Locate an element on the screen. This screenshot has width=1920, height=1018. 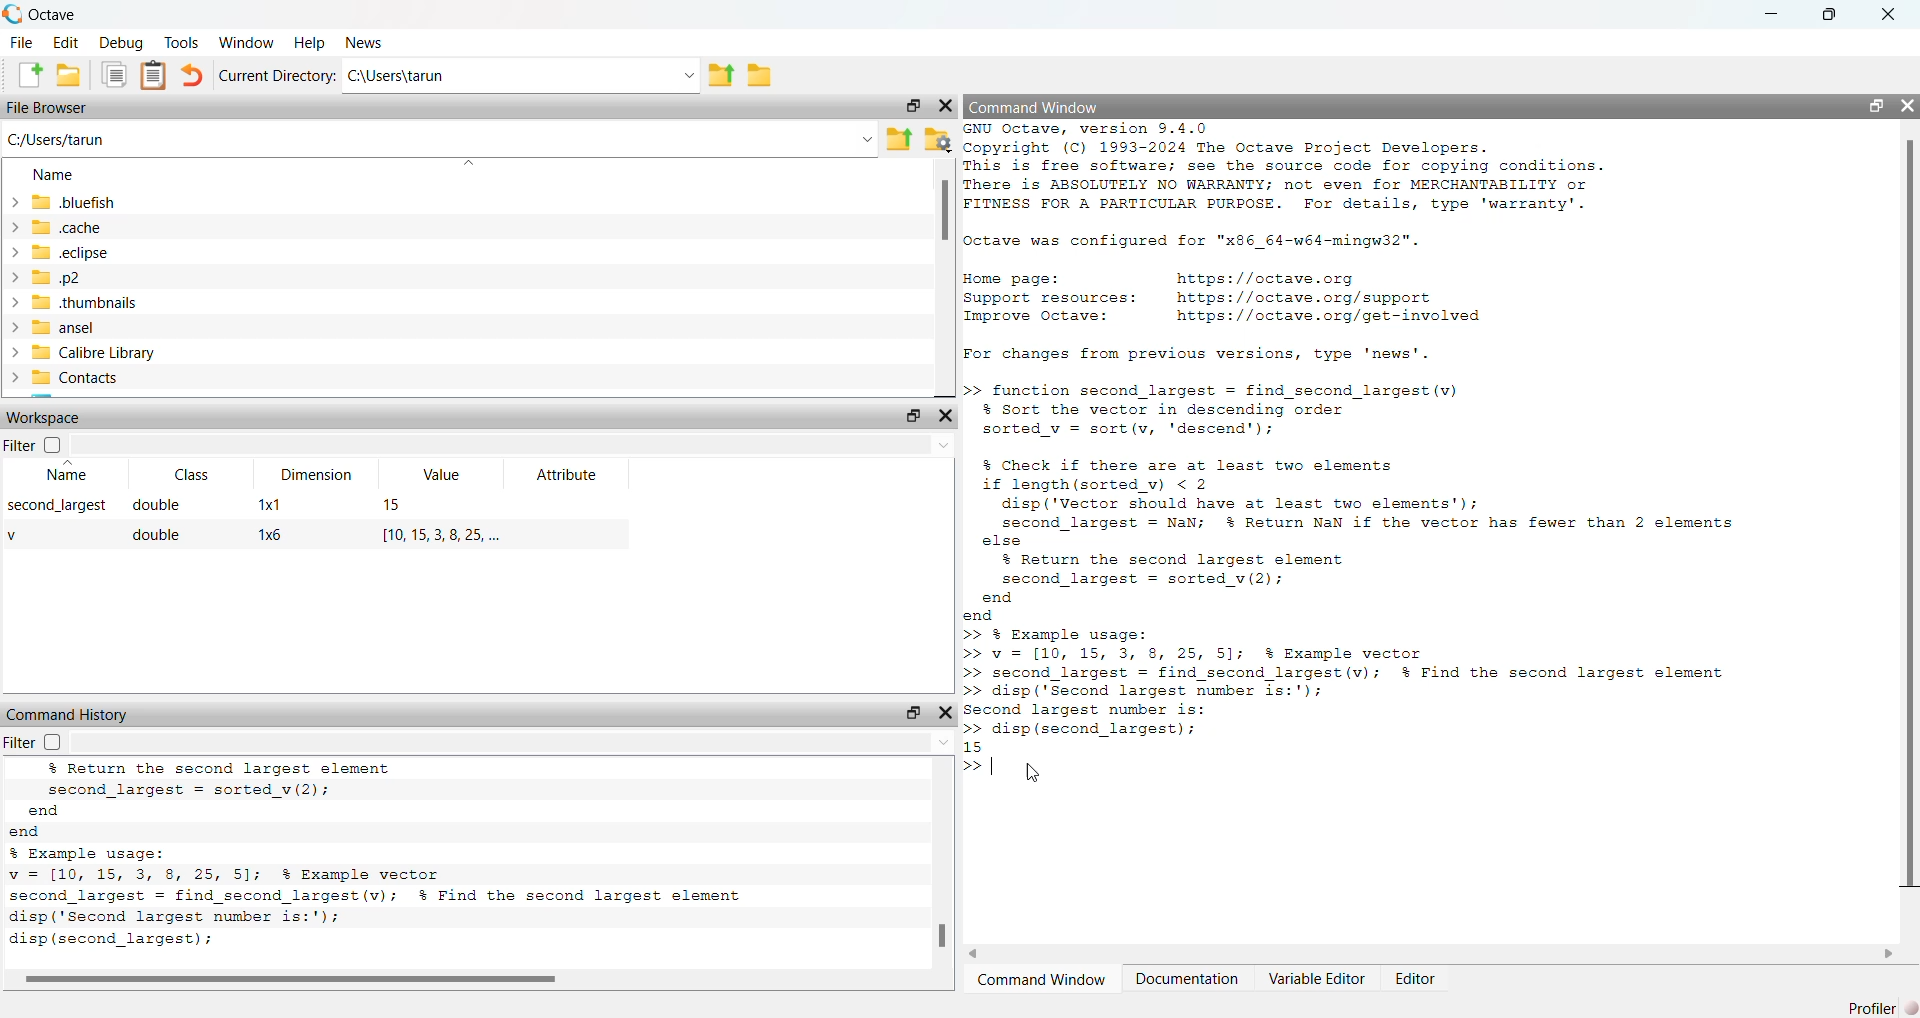
unlock widget is located at coordinates (911, 416).